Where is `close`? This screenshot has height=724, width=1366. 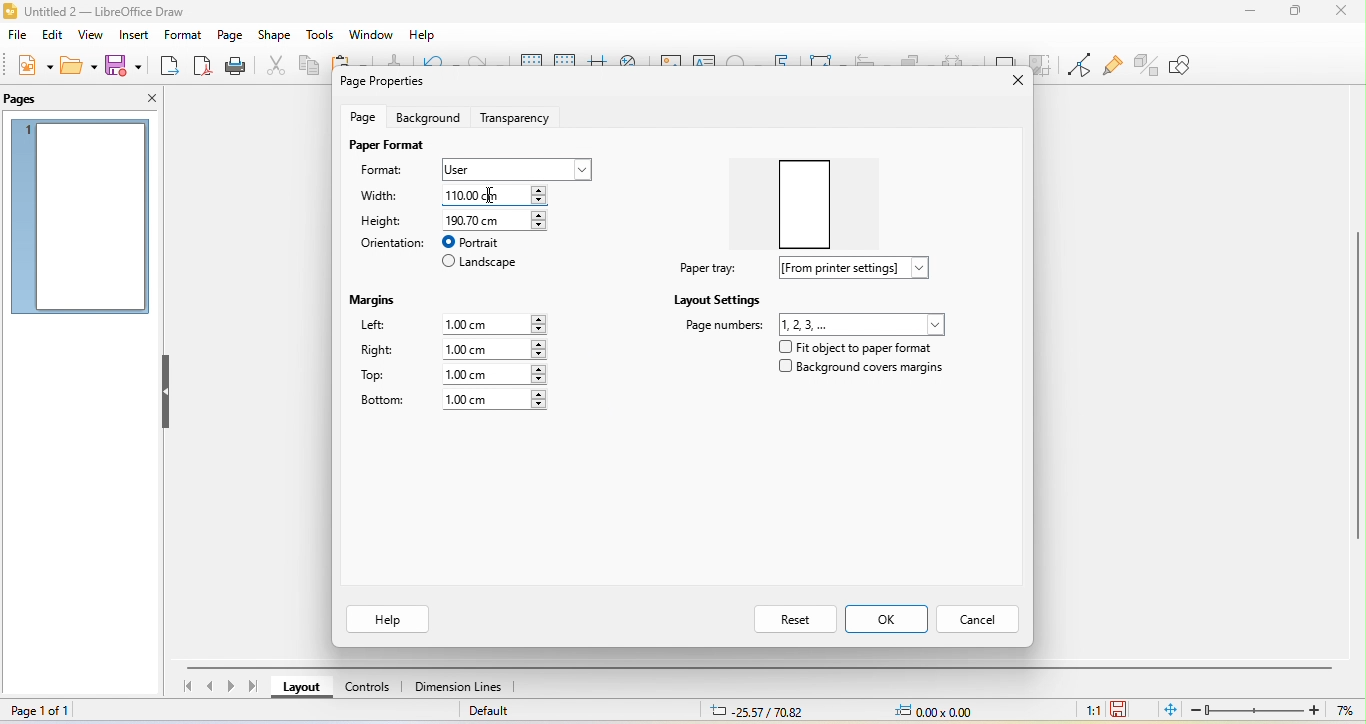 close is located at coordinates (1340, 11).